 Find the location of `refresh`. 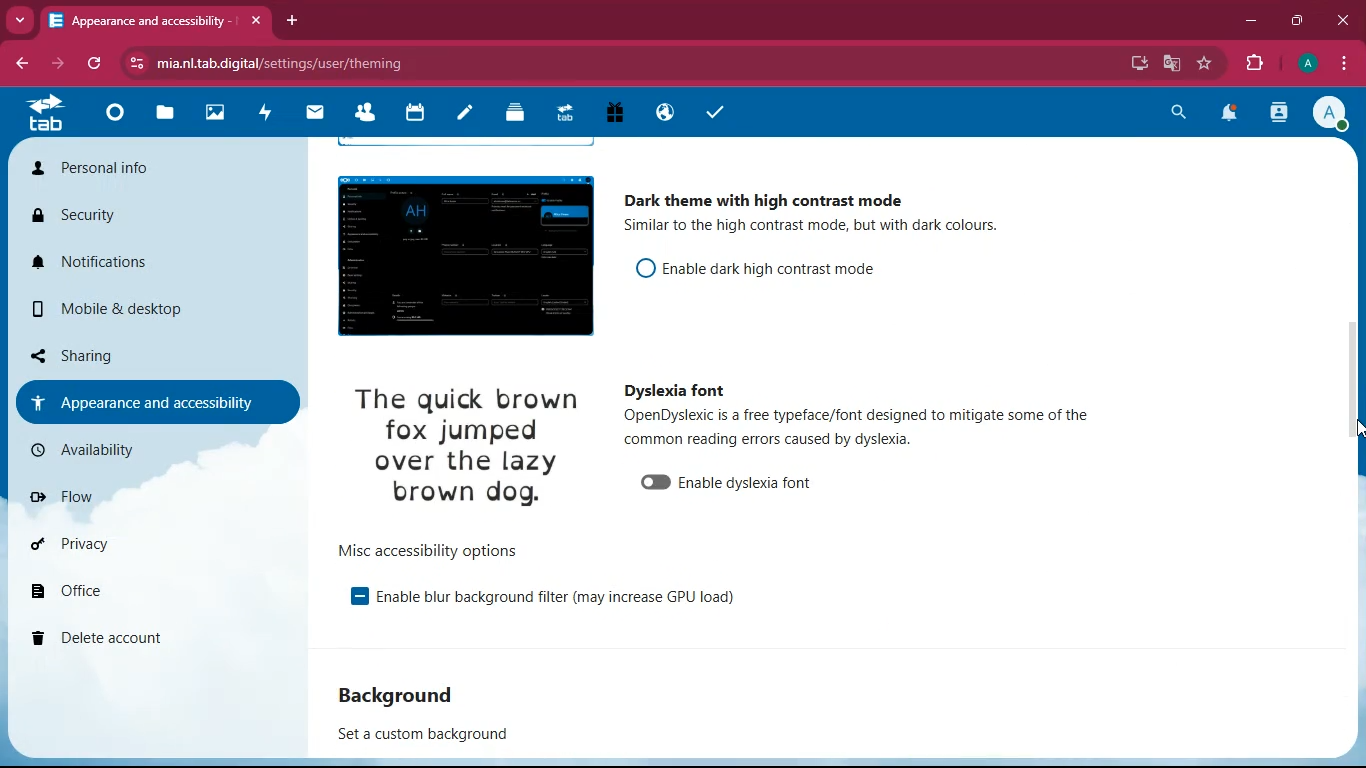

refresh is located at coordinates (98, 63).